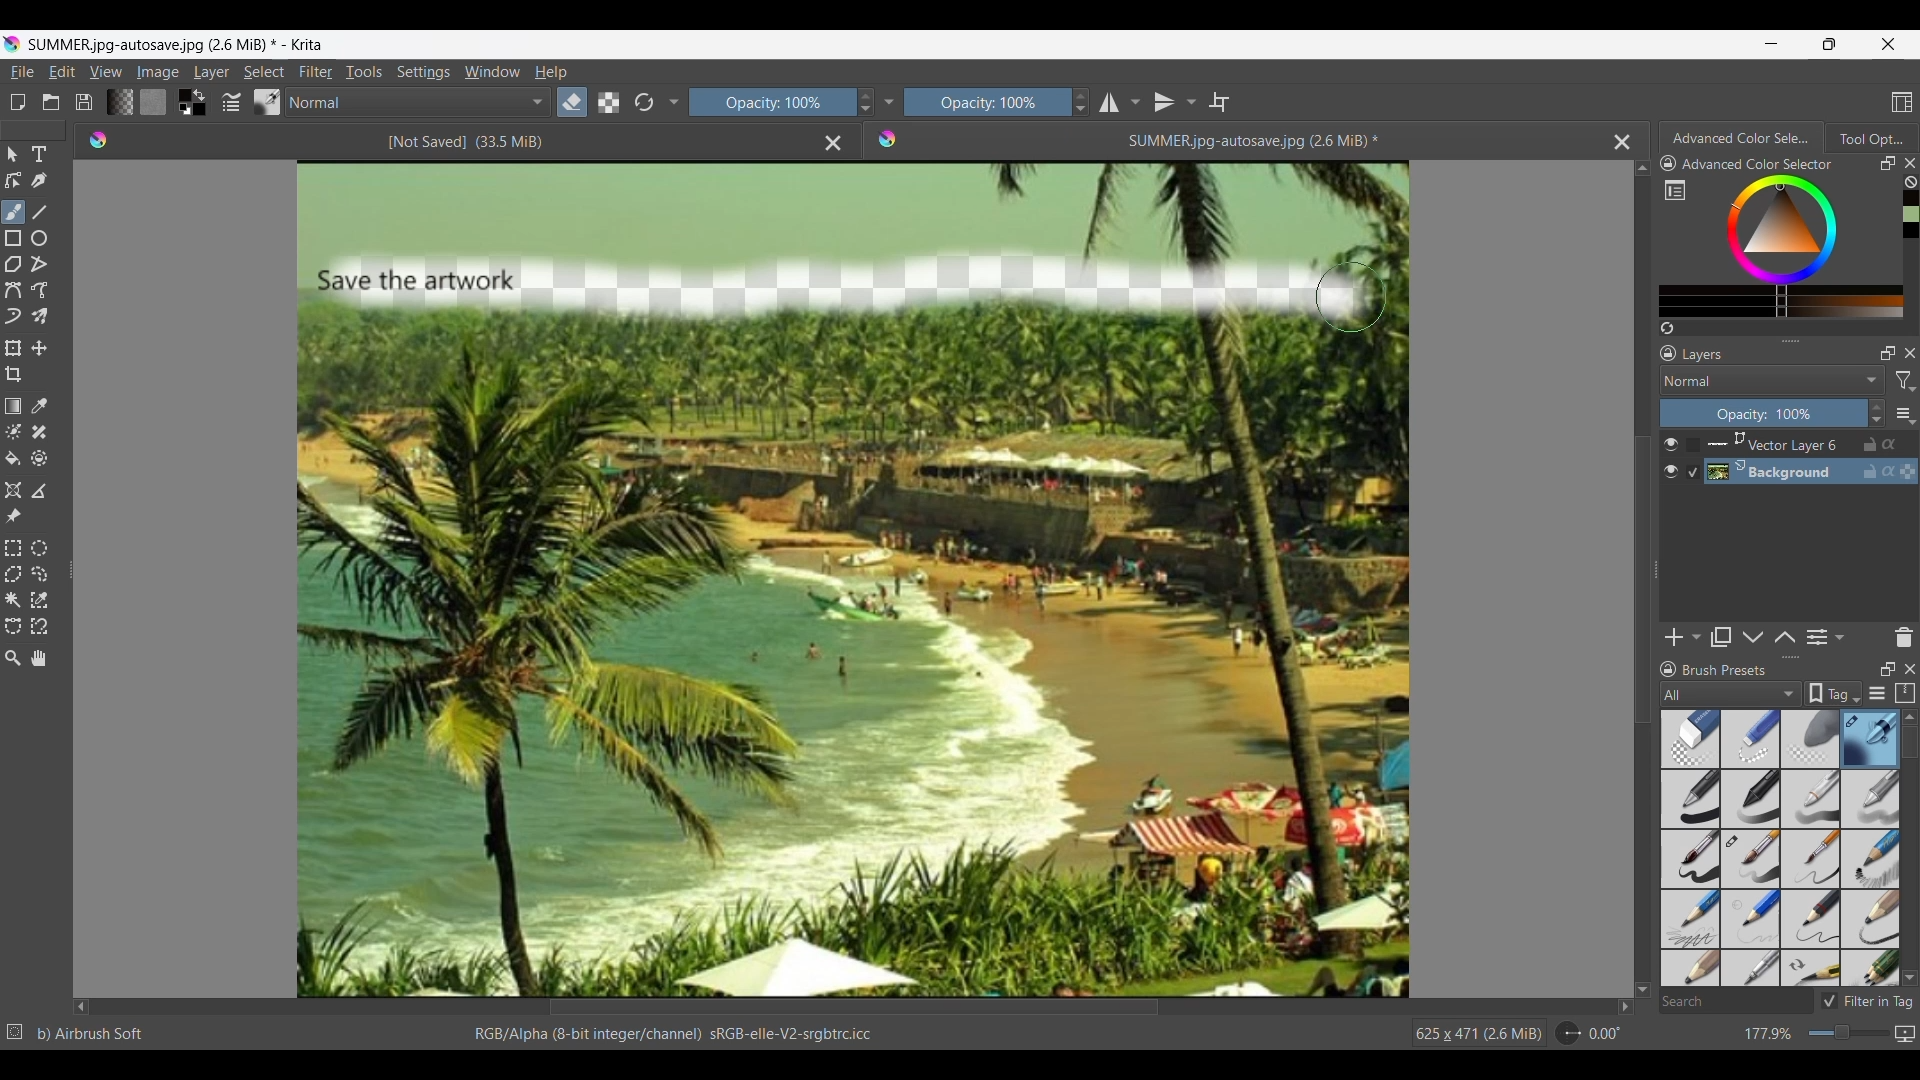  What do you see at coordinates (68, 563) in the screenshot?
I see `Change width of panels attached to this line` at bounding box center [68, 563].